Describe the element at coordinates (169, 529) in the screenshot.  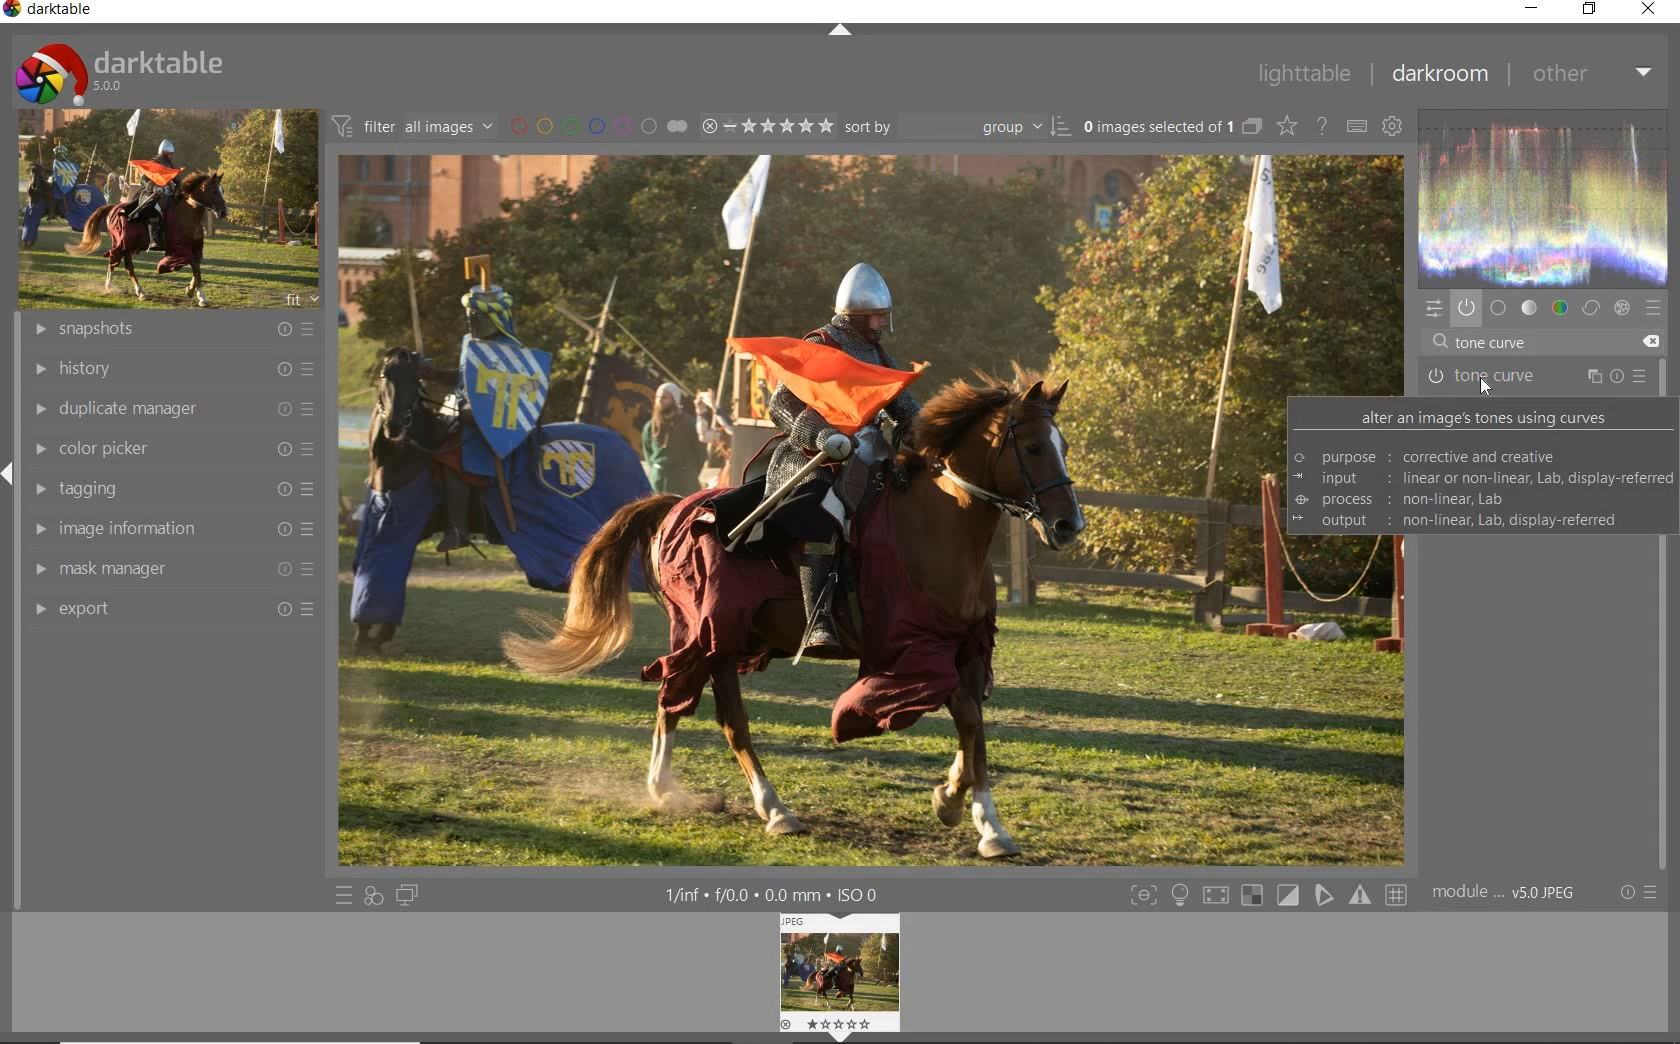
I see `image information` at that location.